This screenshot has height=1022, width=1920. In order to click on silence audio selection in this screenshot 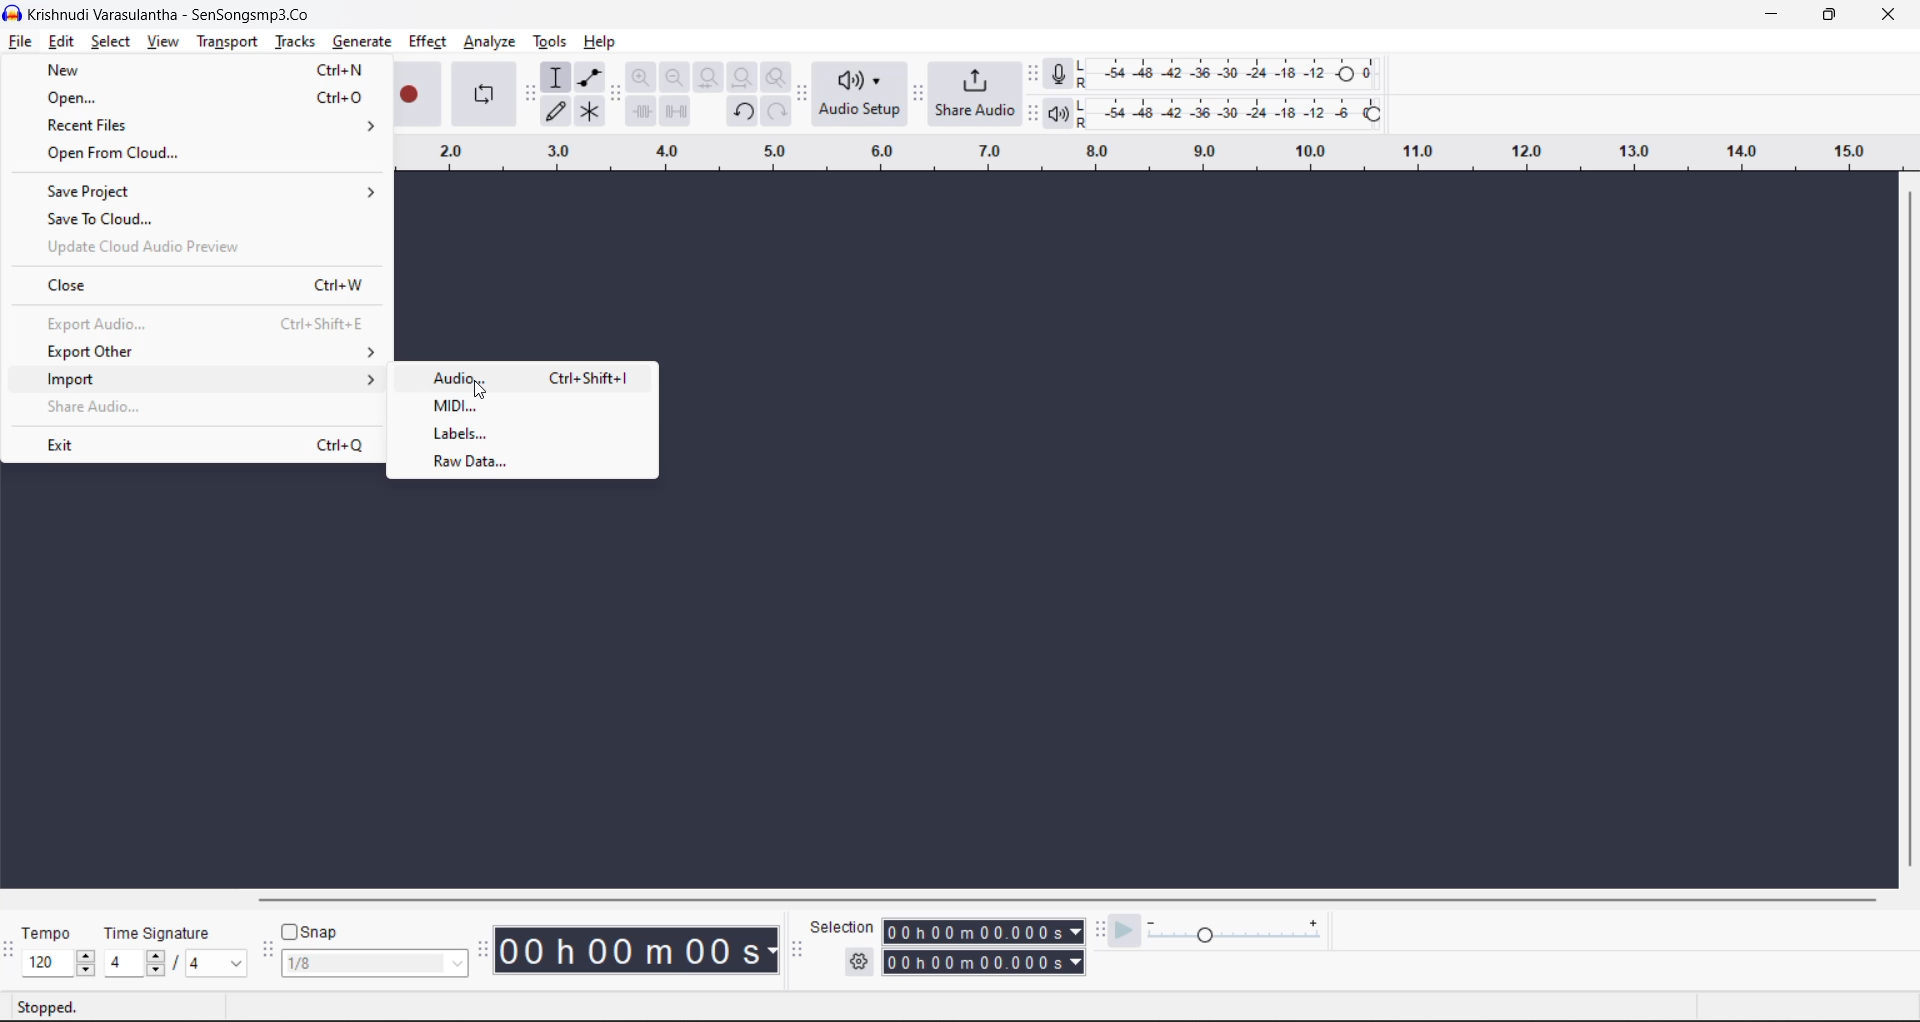, I will do `click(677, 113)`.